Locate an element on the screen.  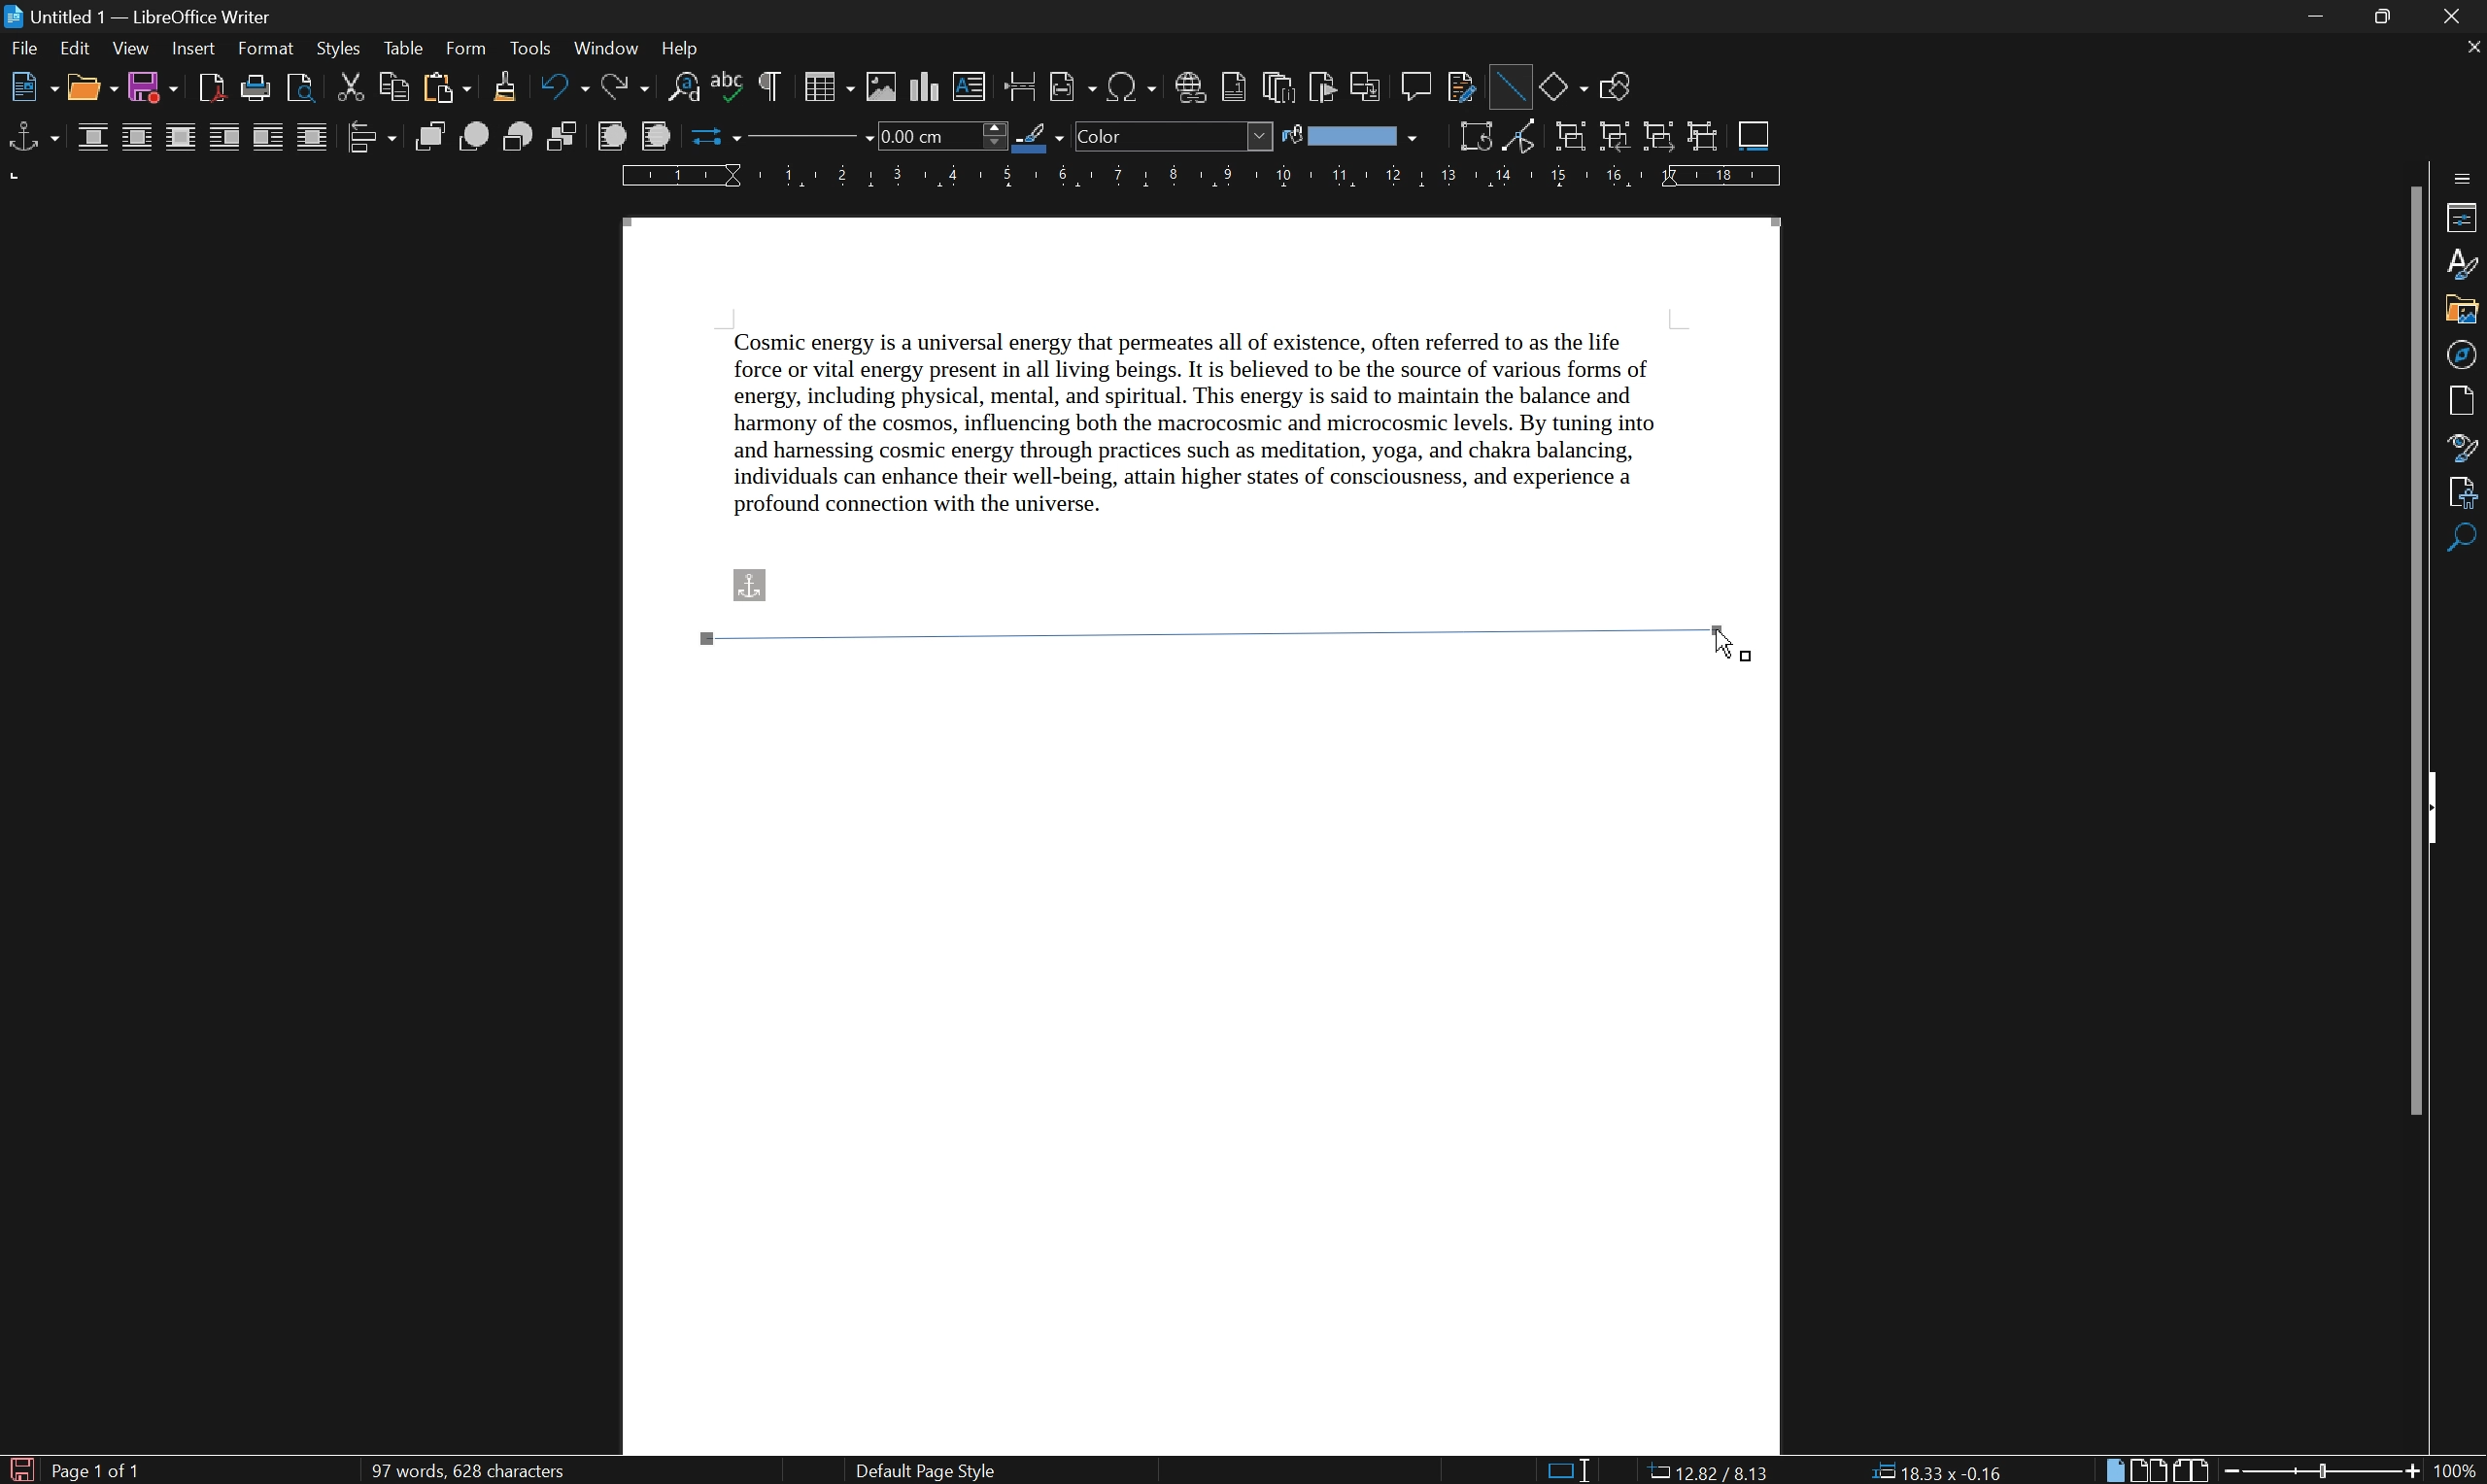
select anchor for object is located at coordinates (30, 137).